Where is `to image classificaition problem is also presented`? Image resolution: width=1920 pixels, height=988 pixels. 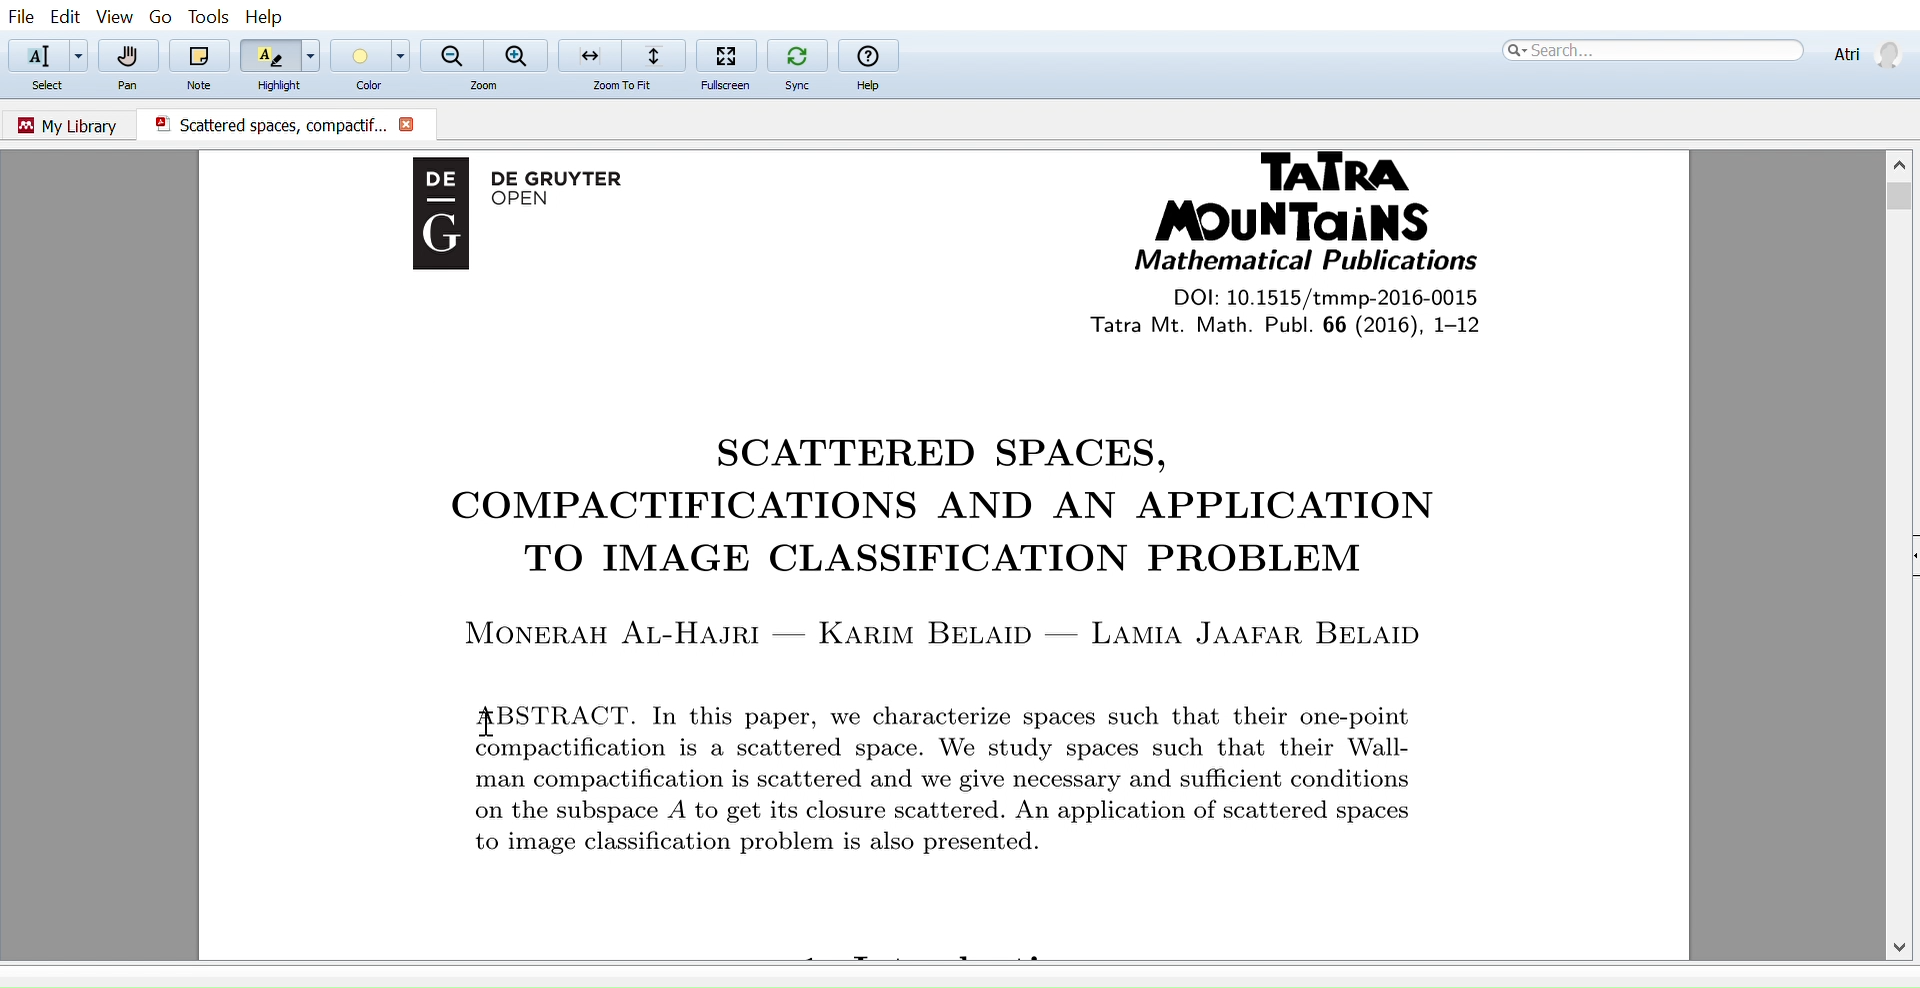
to image classificaition problem is also presented is located at coordinates (753, 843).